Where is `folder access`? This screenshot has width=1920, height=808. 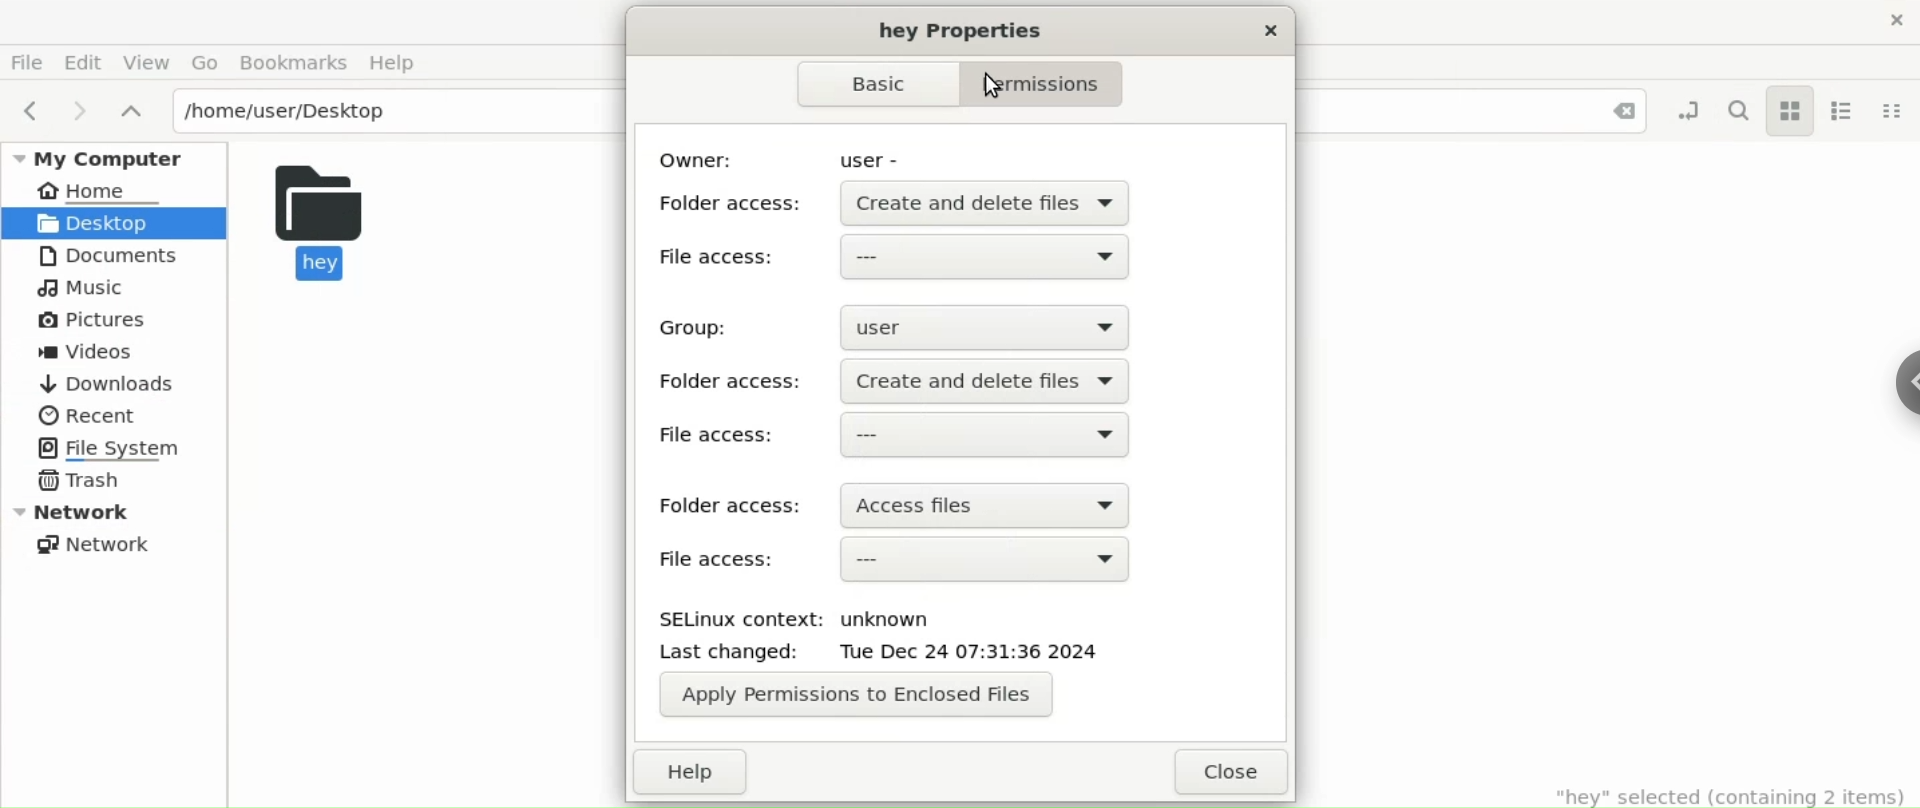 folder access is located at coordinates (738, 201).